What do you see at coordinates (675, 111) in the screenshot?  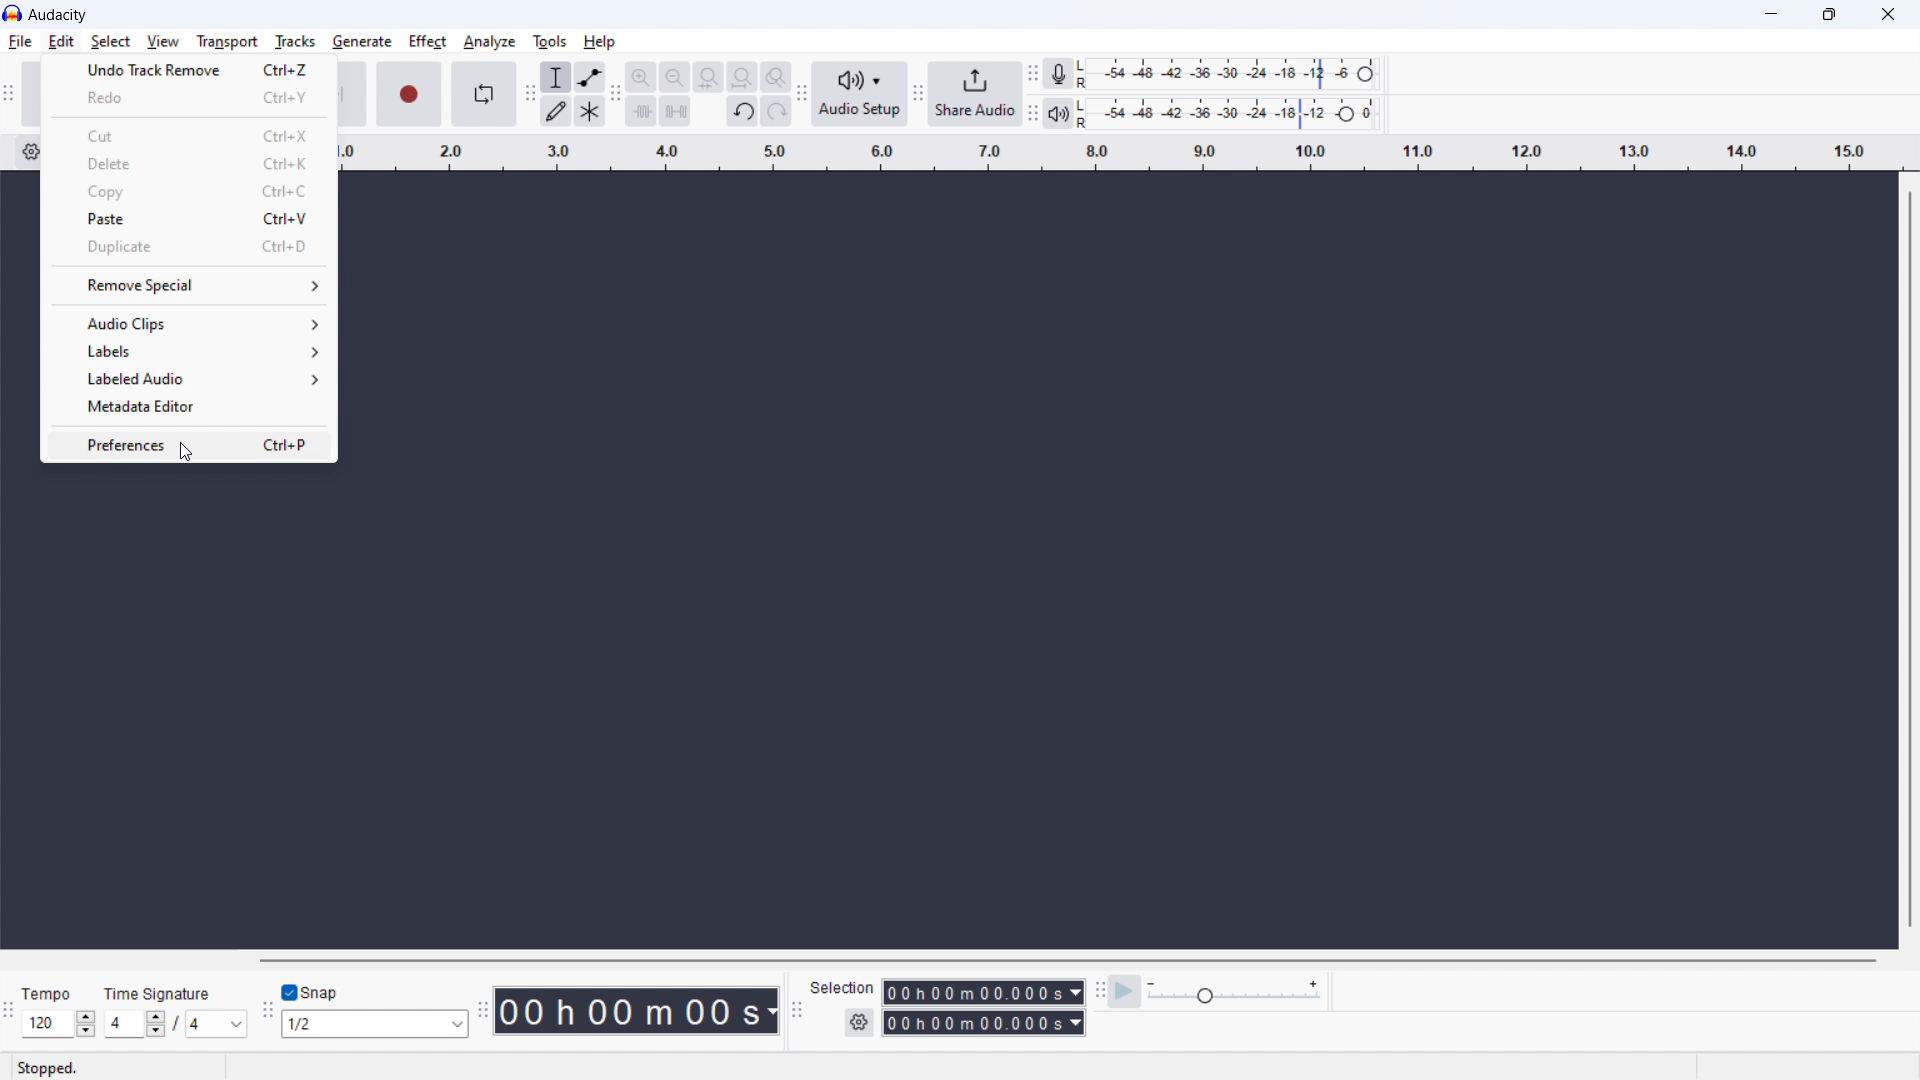 I see `silence audio selection` at bounding box center [675, 111].